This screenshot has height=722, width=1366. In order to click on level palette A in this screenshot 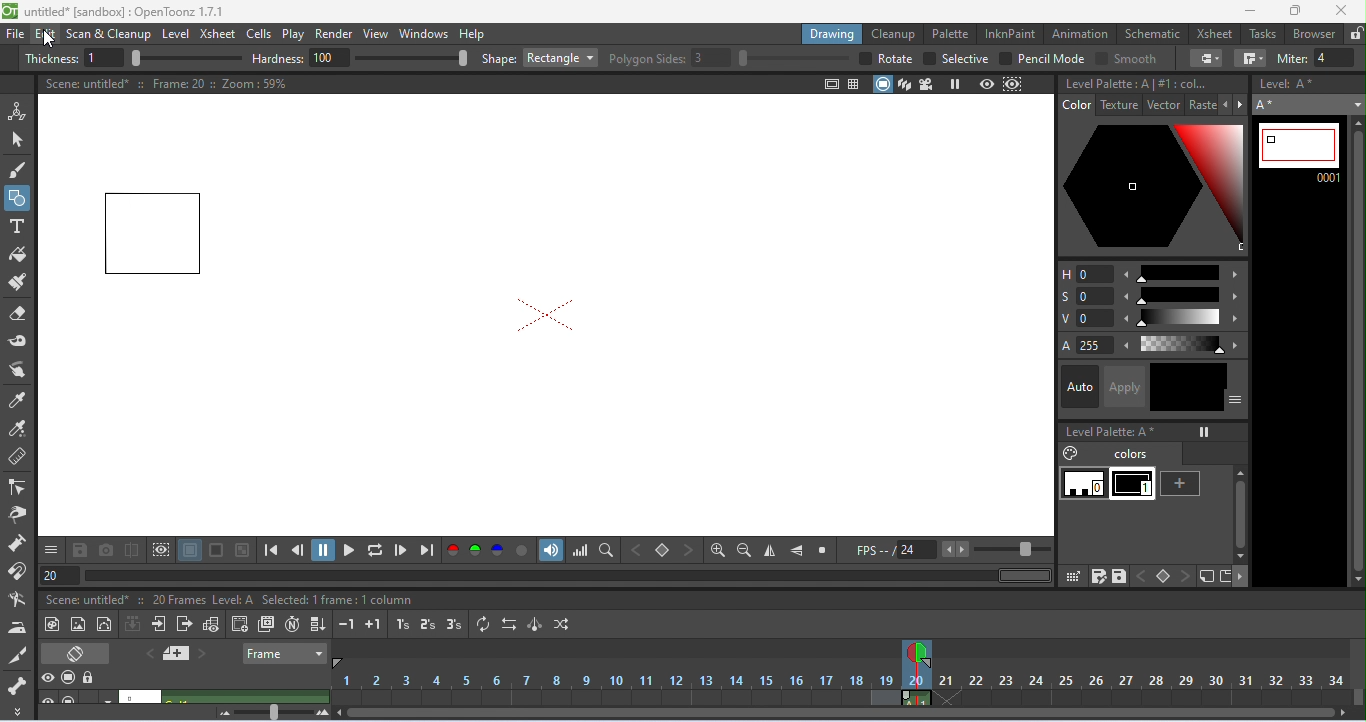, I will do `click(1111, 432)`.